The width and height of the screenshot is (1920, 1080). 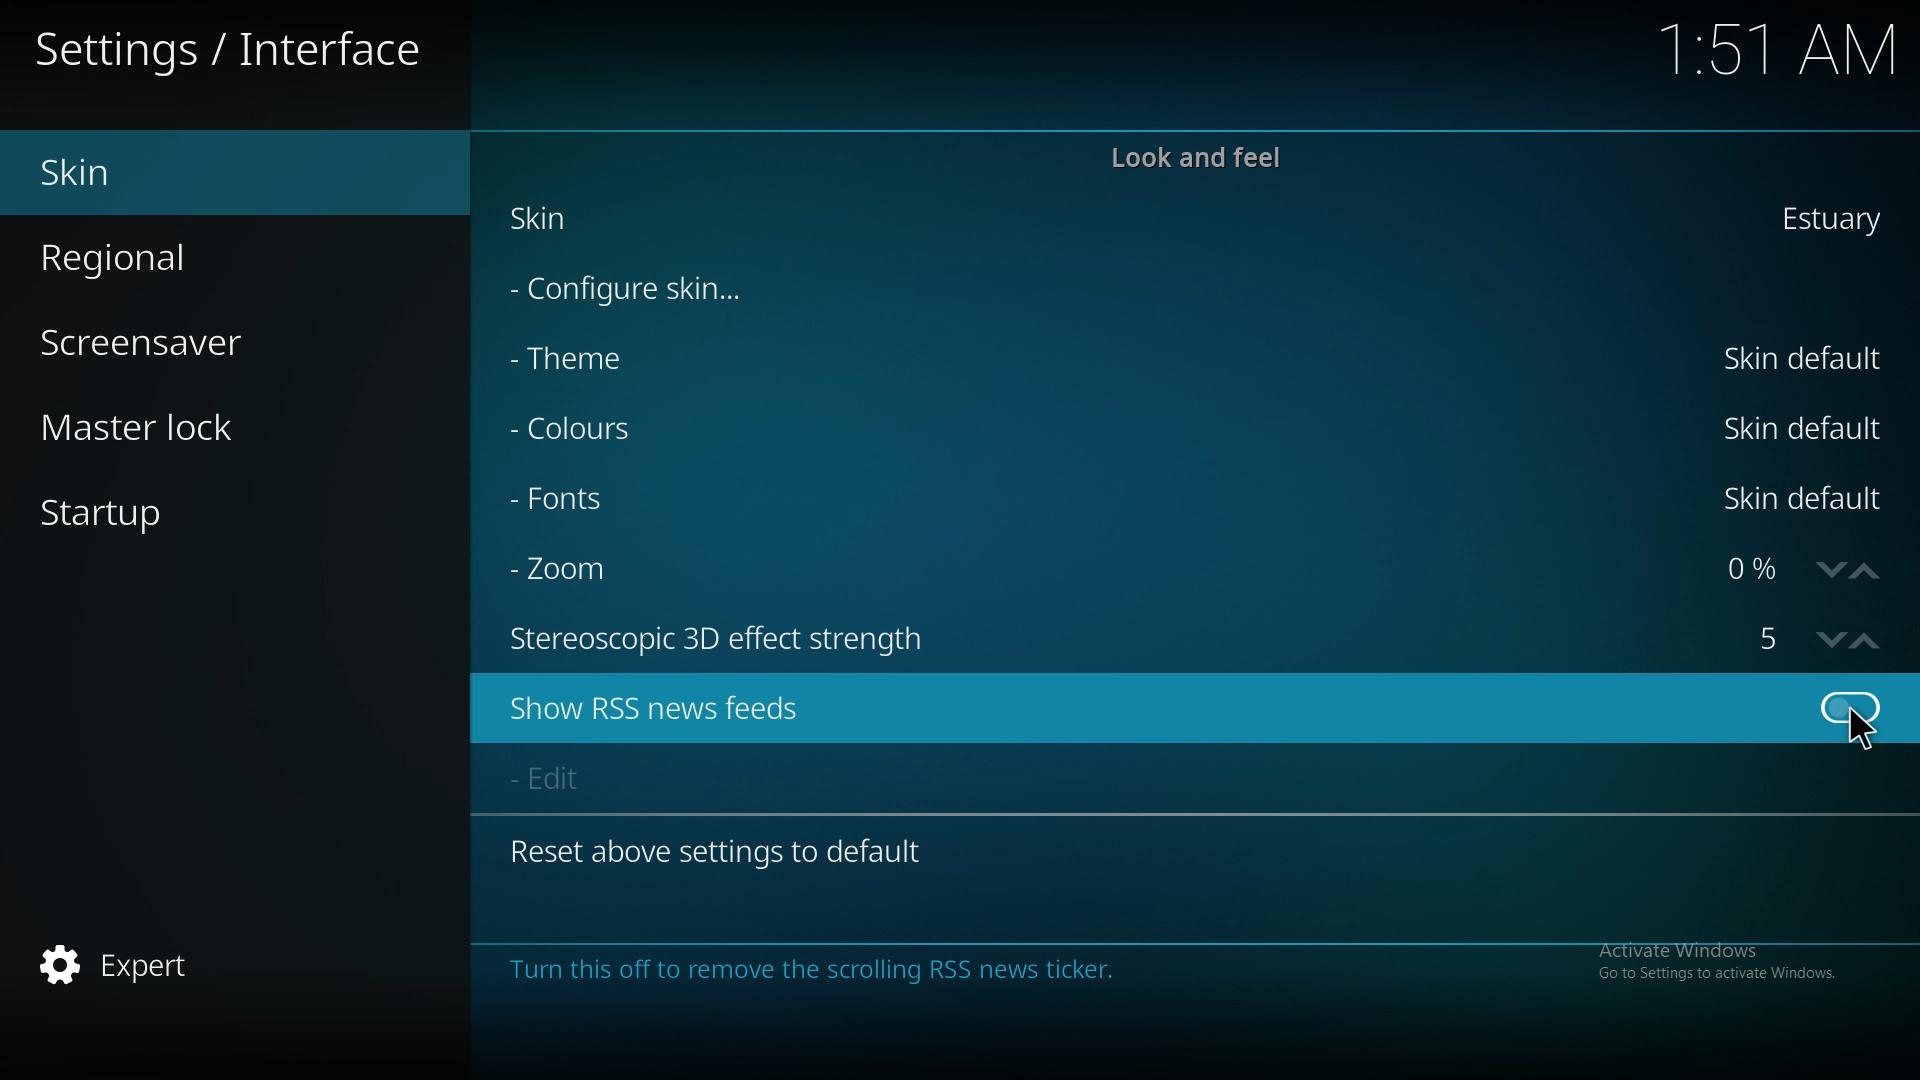 I want to click on zoom, so click(x=1749, y=571).